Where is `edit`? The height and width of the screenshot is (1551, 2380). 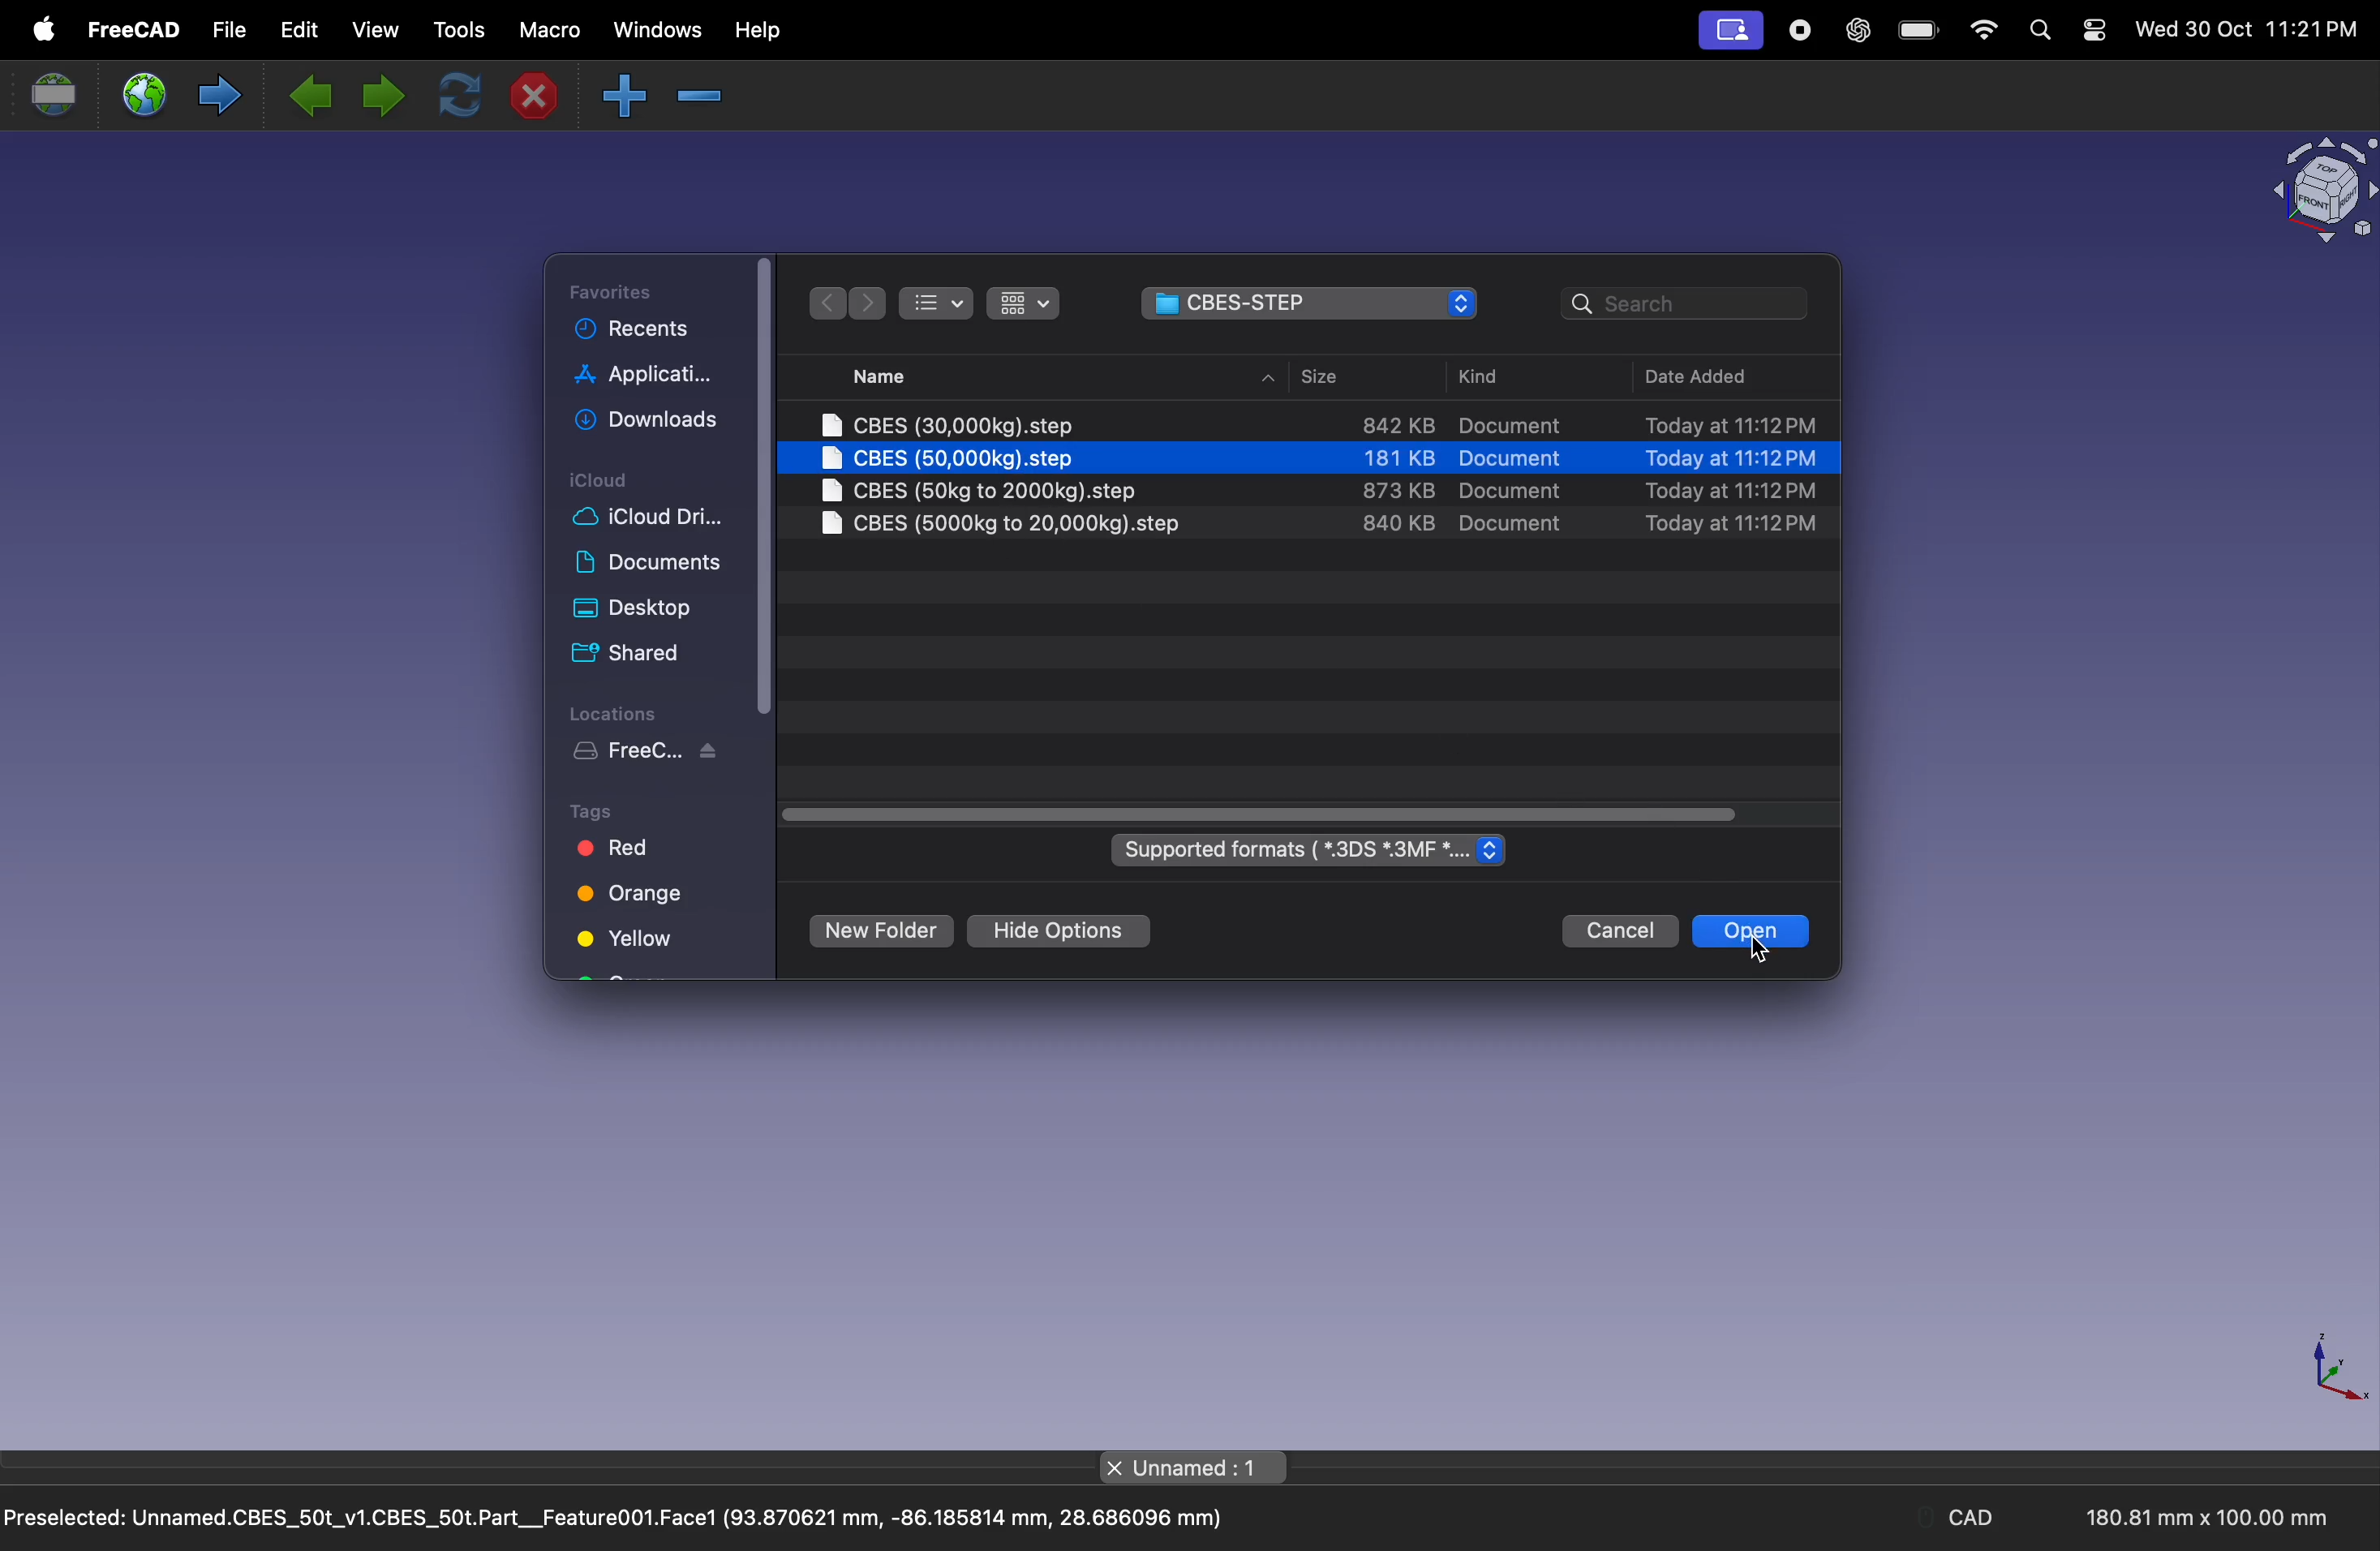
edit is located at coordinates (306, 36).